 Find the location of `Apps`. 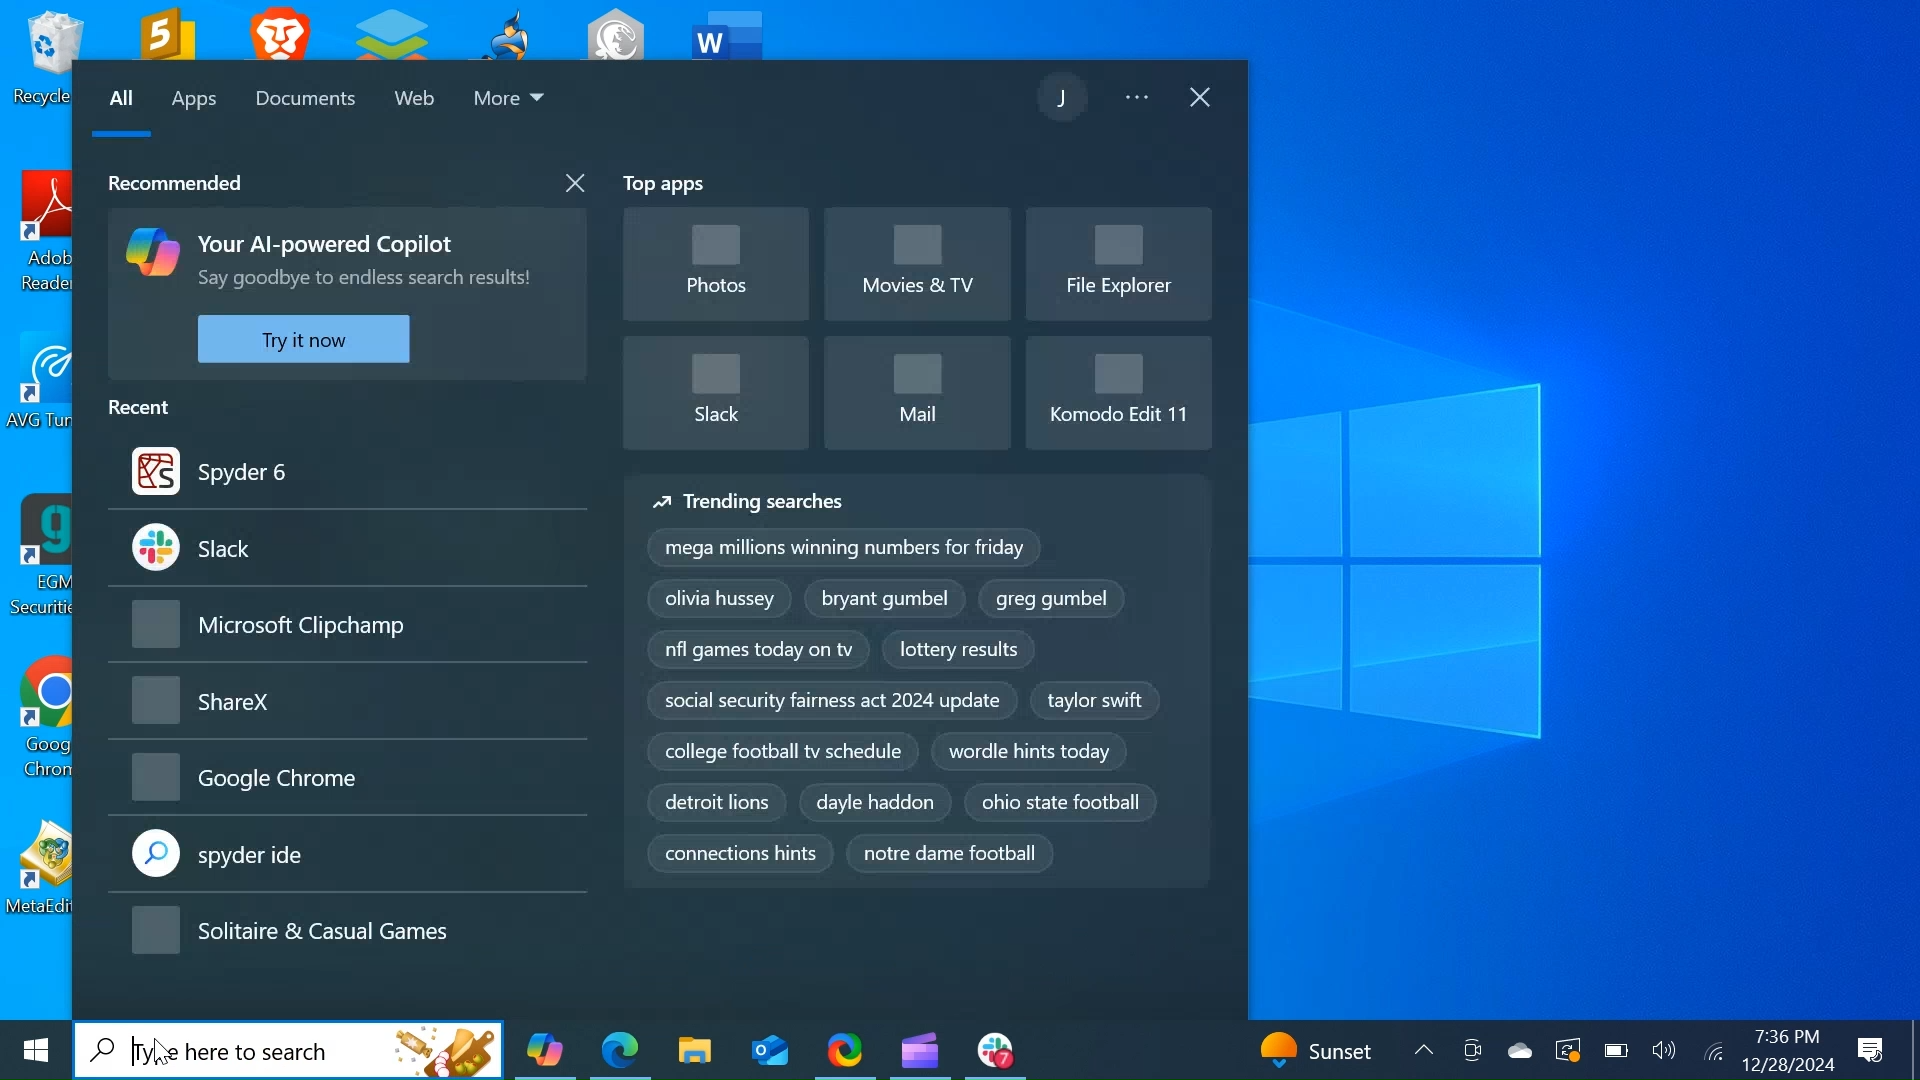

Apps is located at coordinates (194, 103).